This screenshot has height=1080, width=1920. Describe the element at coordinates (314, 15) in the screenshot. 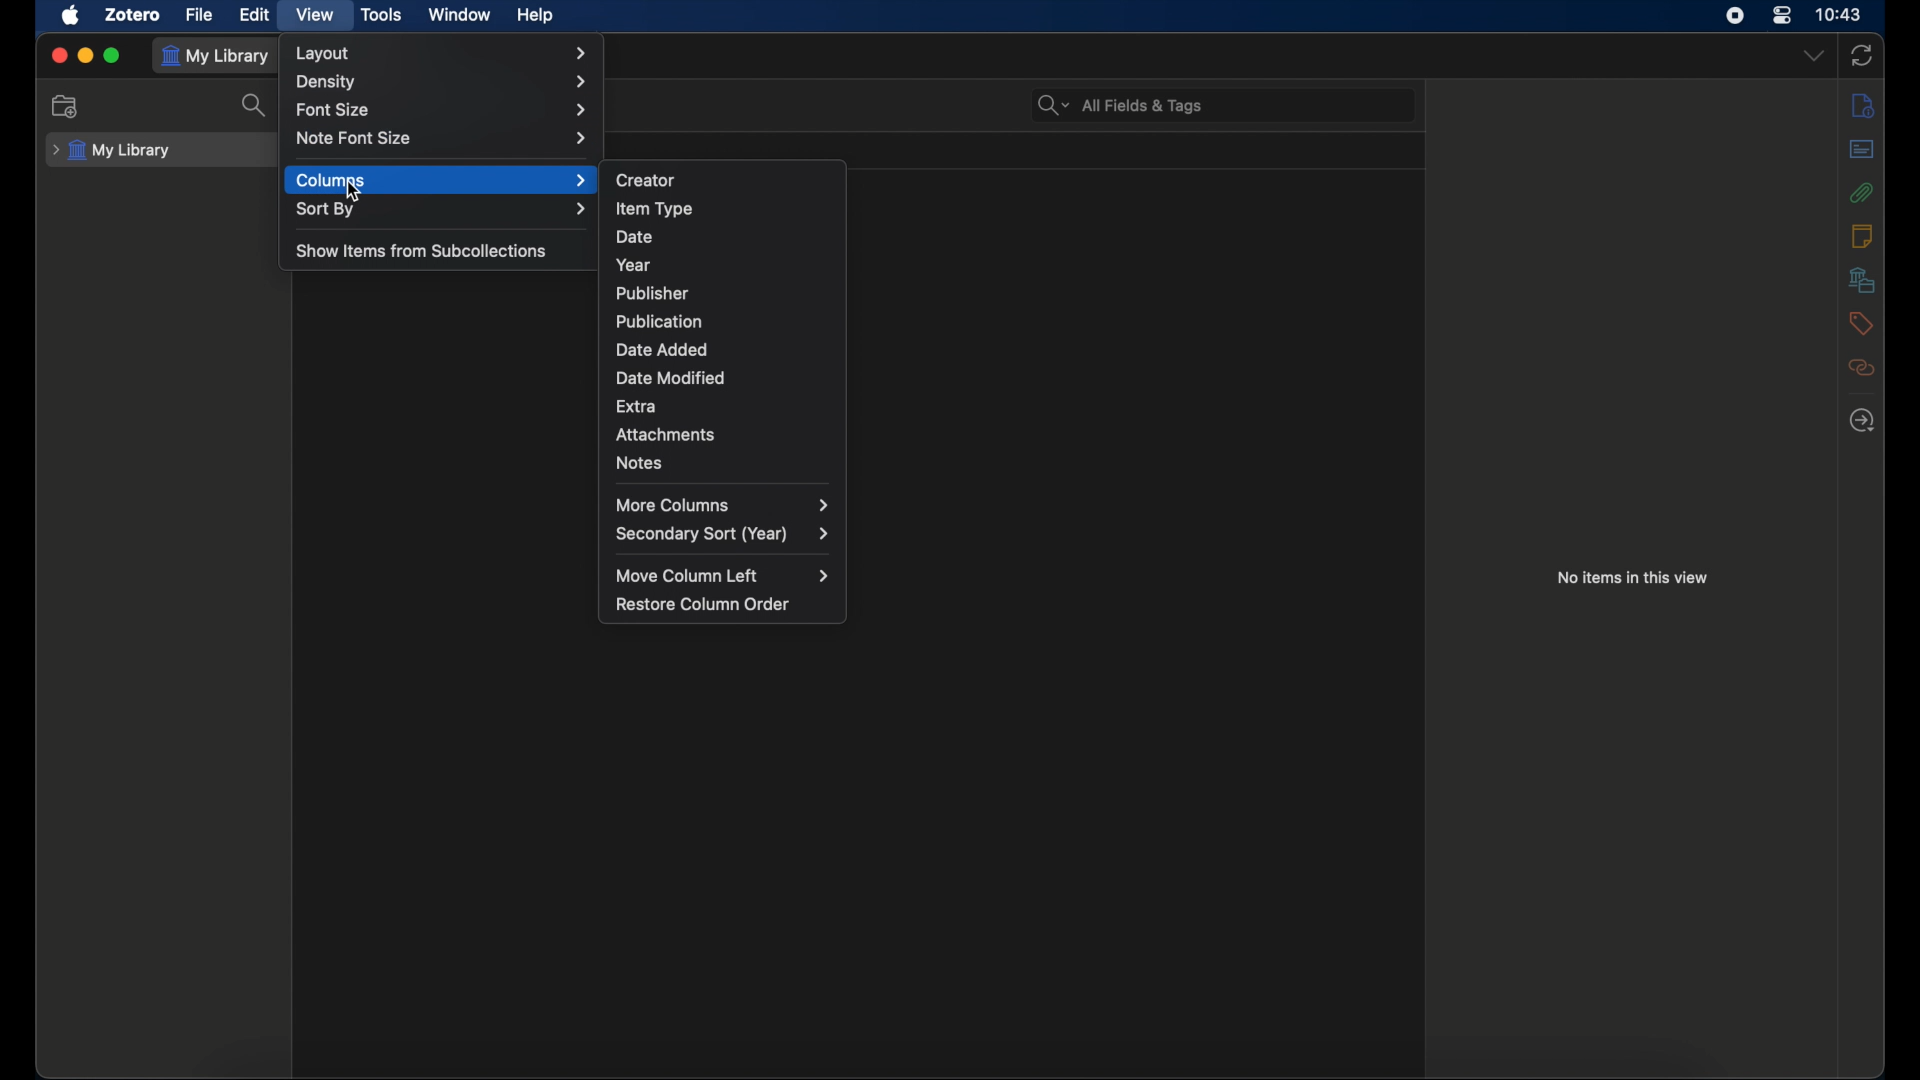

I see `view` at that location.